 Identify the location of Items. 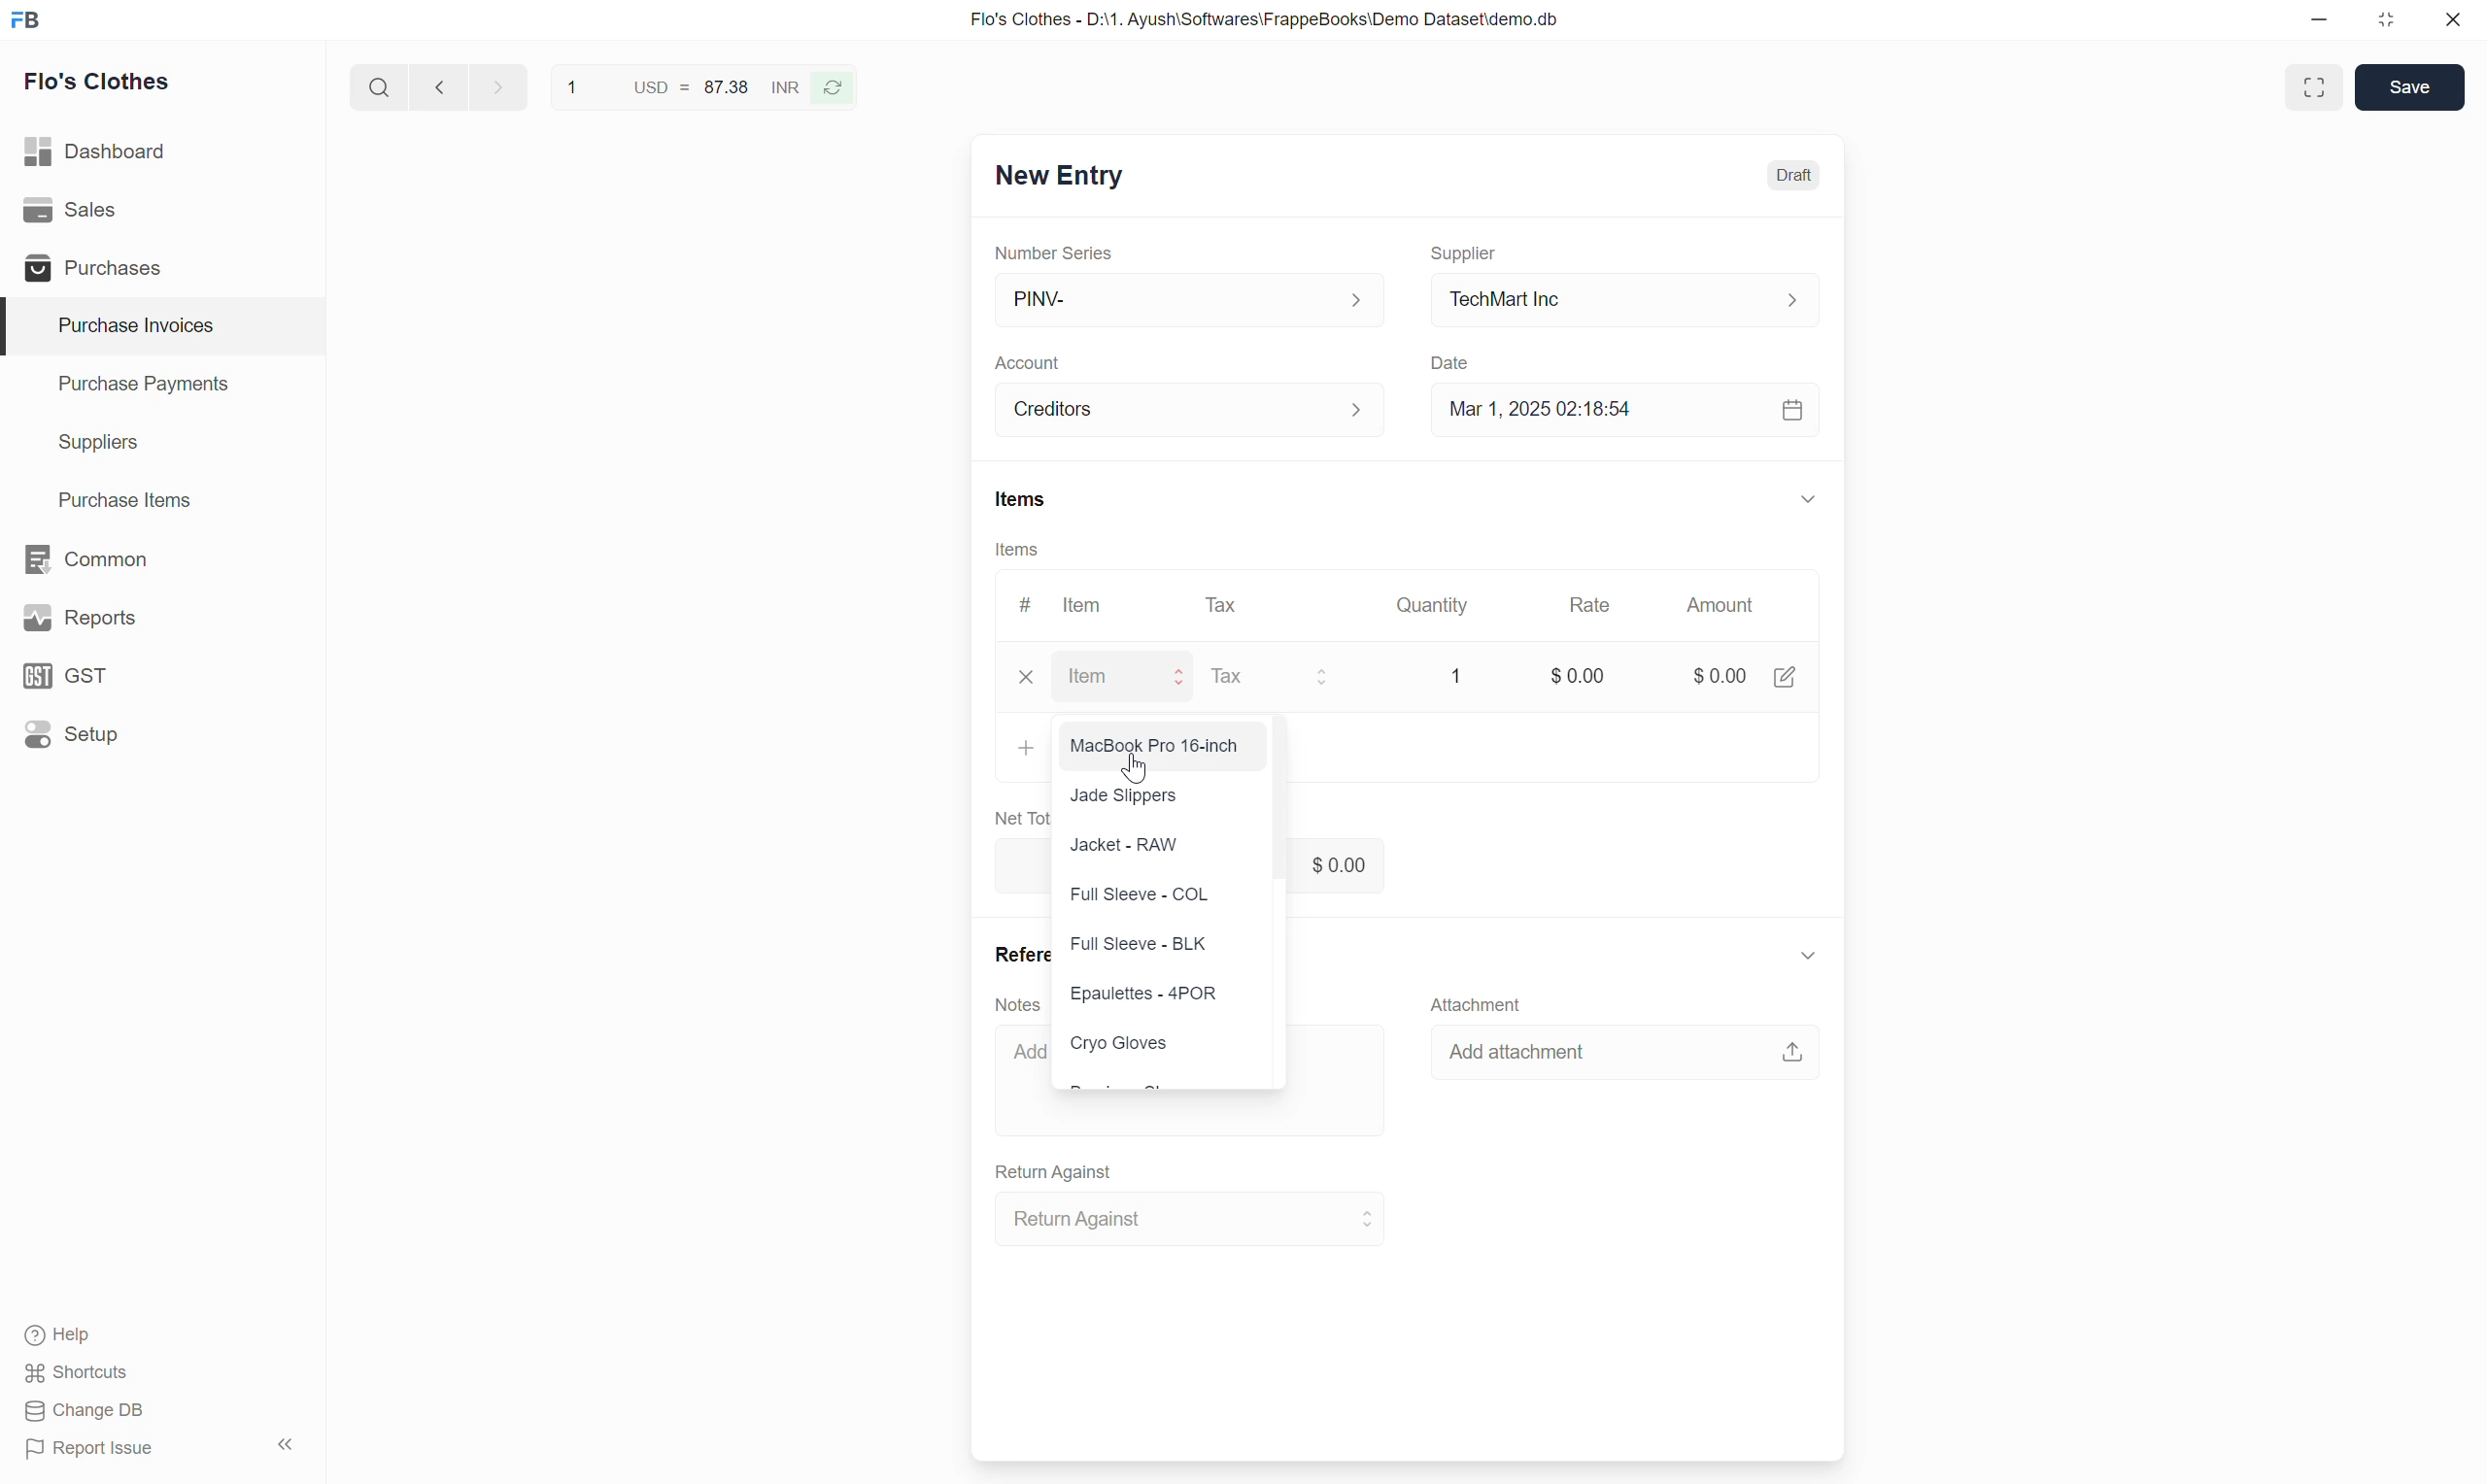
(1022, 499).